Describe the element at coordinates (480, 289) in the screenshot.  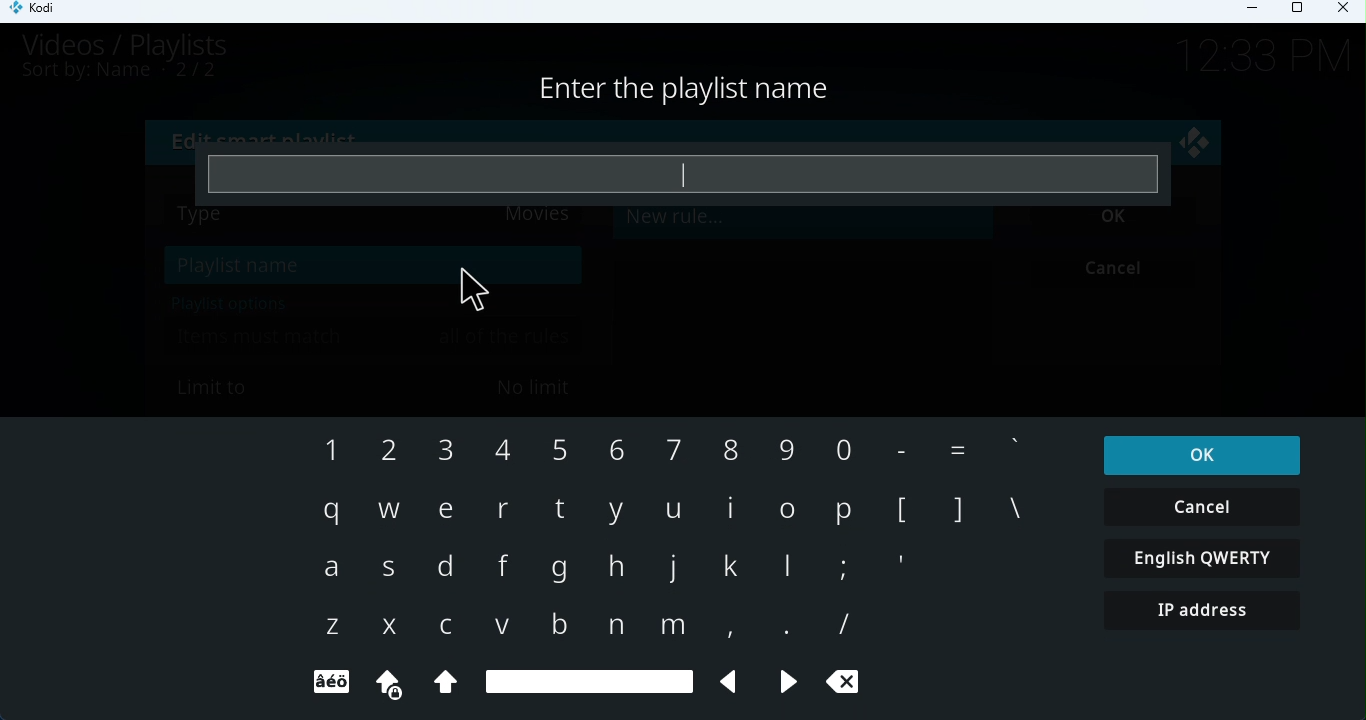
I see `Cursor` at that location.